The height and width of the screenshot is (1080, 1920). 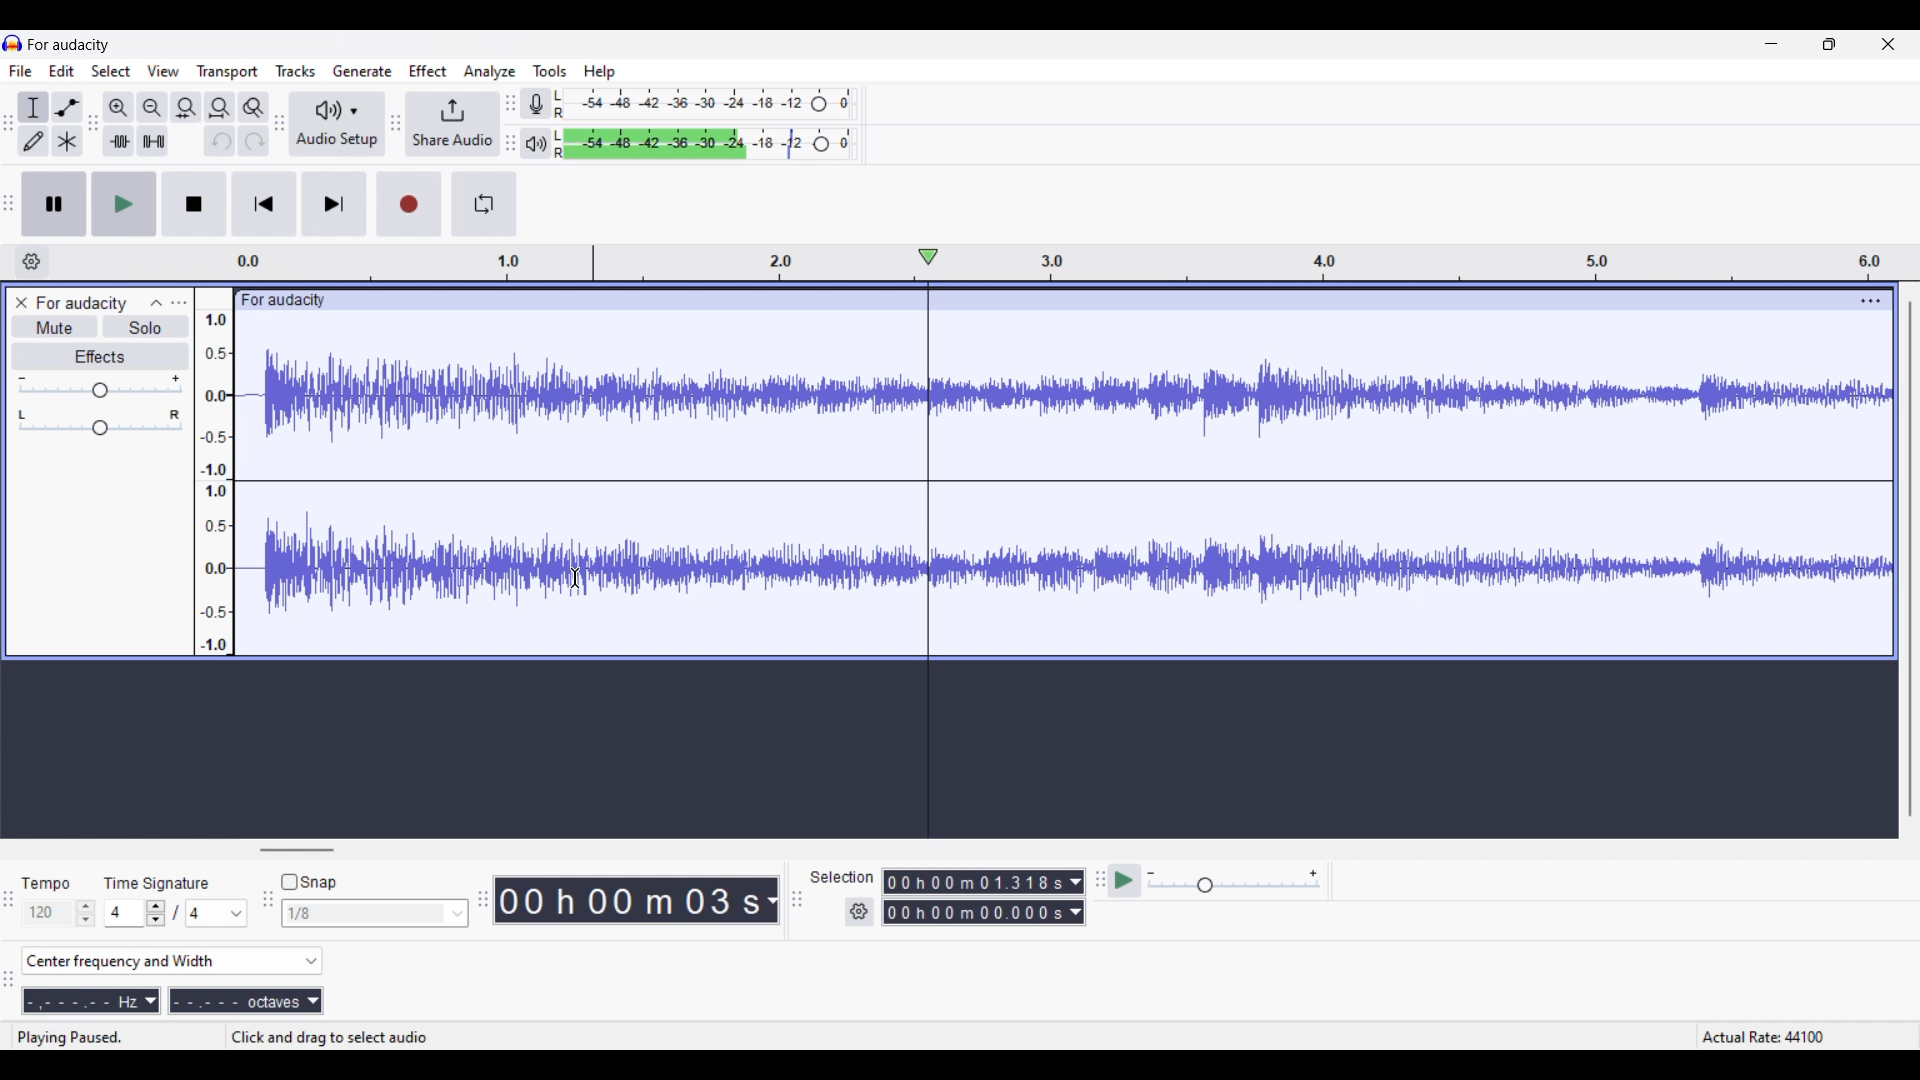 I want to click on Audio setup, so click(x=337, y=123).